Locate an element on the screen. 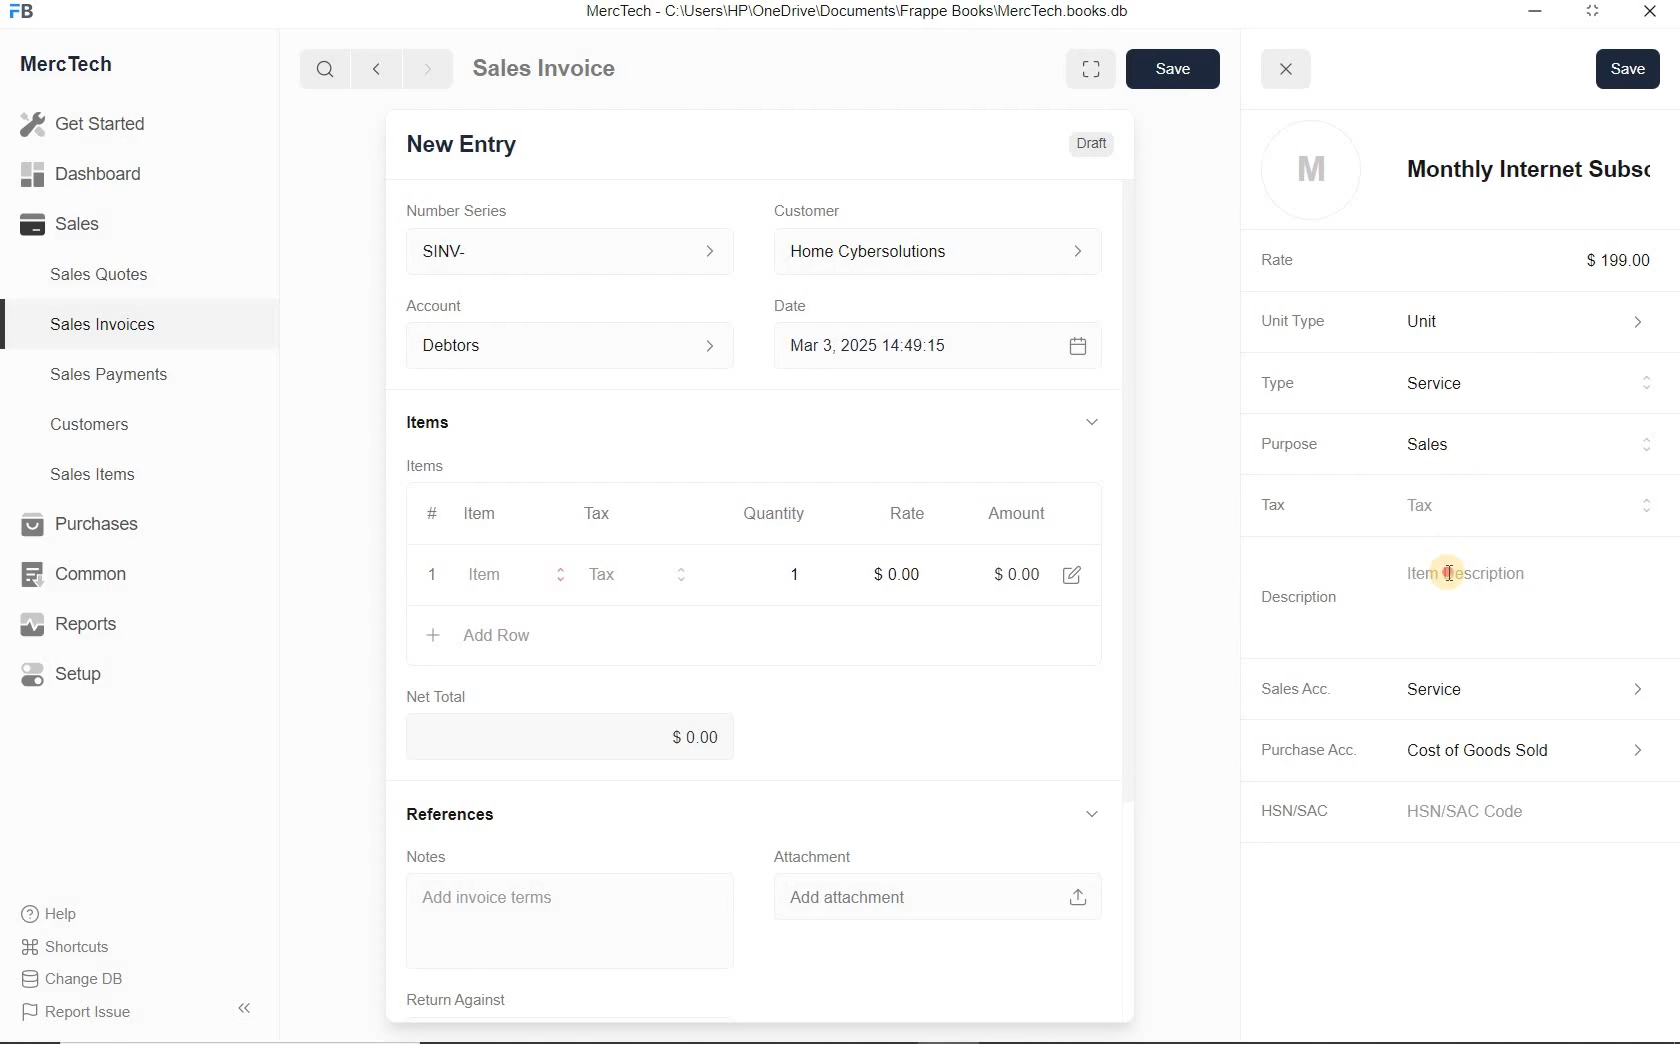 The image size is (1680, 1044). Rate is located at coordinates (906, 513).